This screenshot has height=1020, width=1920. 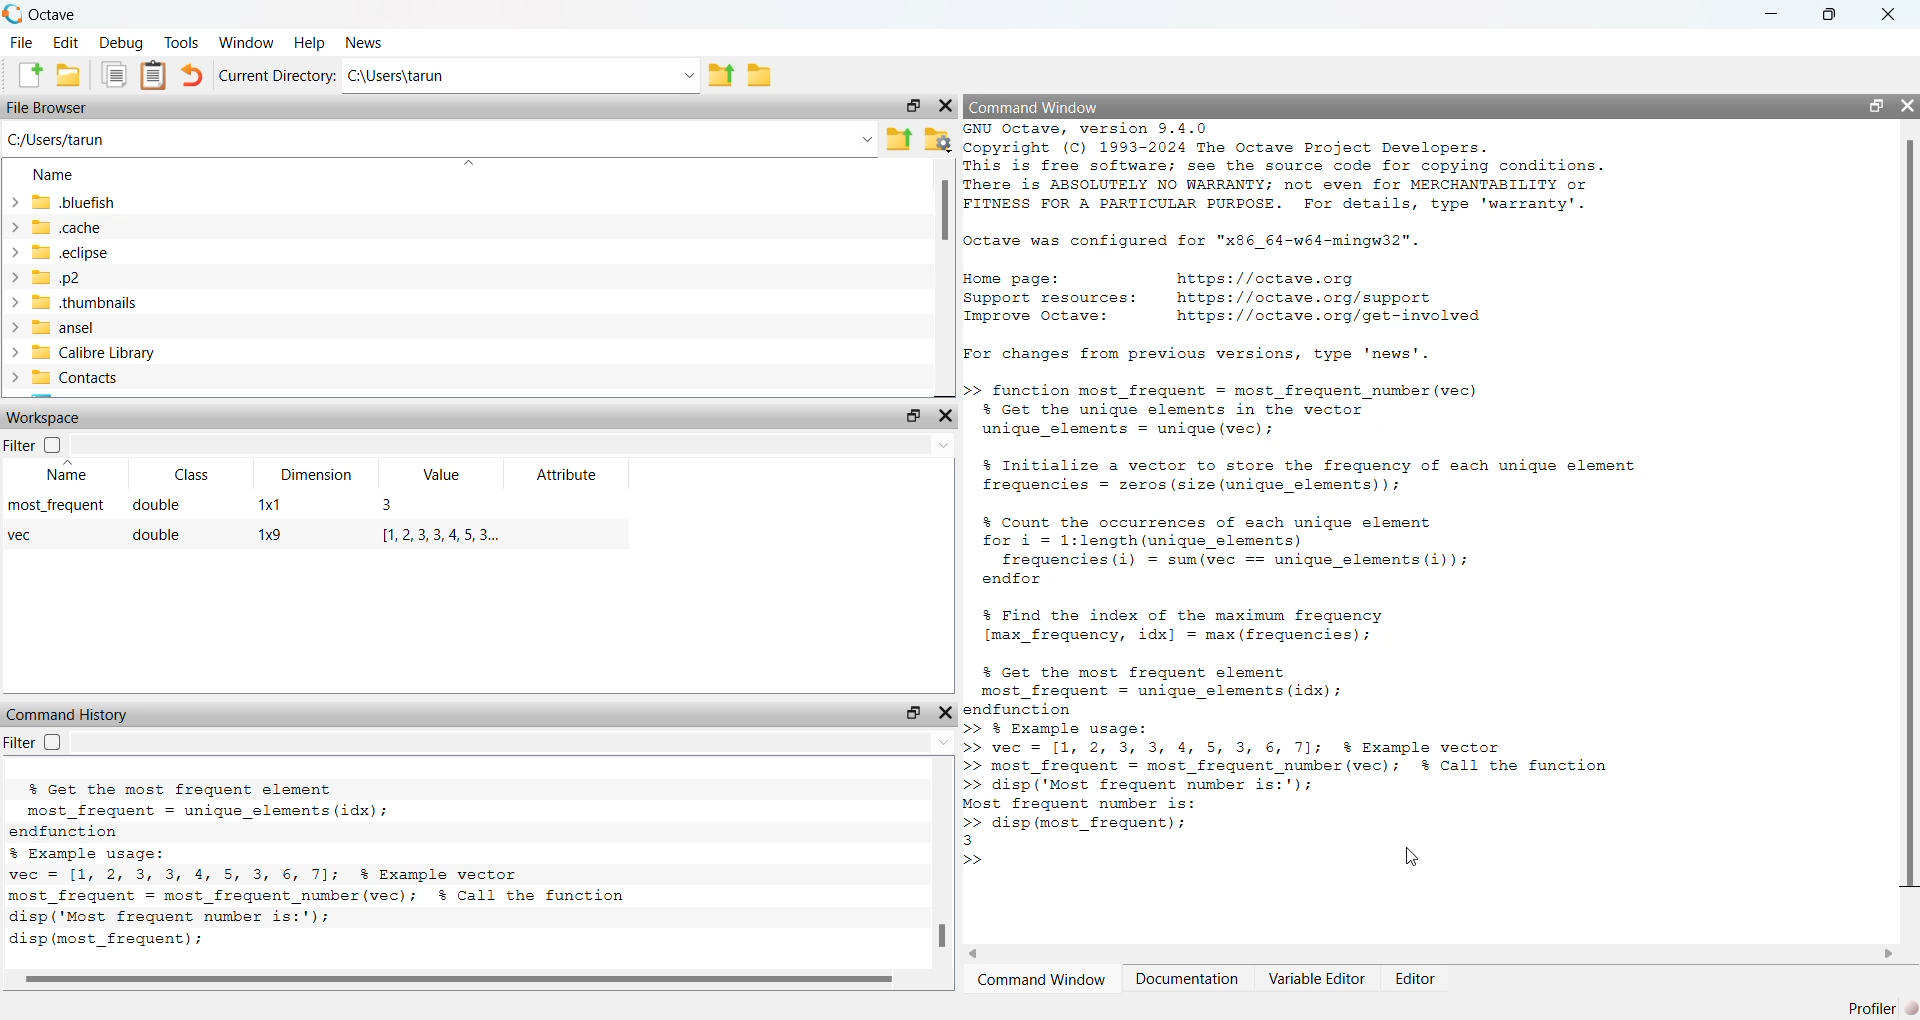 I want to click on GNU Octave, version 5.4.0

Copyright (C) 1993-2024 The Octave Project Developers.

This is free software; see the source code for copying conditions.
There is ABSOLUTELY NO WARRANTY; not even for MERCHANTABILITY or
FITNESS FOR A PARTICULAR PURPOSE. For details, type 'warranty’.
Octave was configured for "x86_64-w64-mingw32".

Home page: https: //octave.org

Support resources:  https://octave.org/support

Improve Octave: https: //octave.org/get-involved

For changes from previous versions, type ‘news’., so click(x=1288, y=246).